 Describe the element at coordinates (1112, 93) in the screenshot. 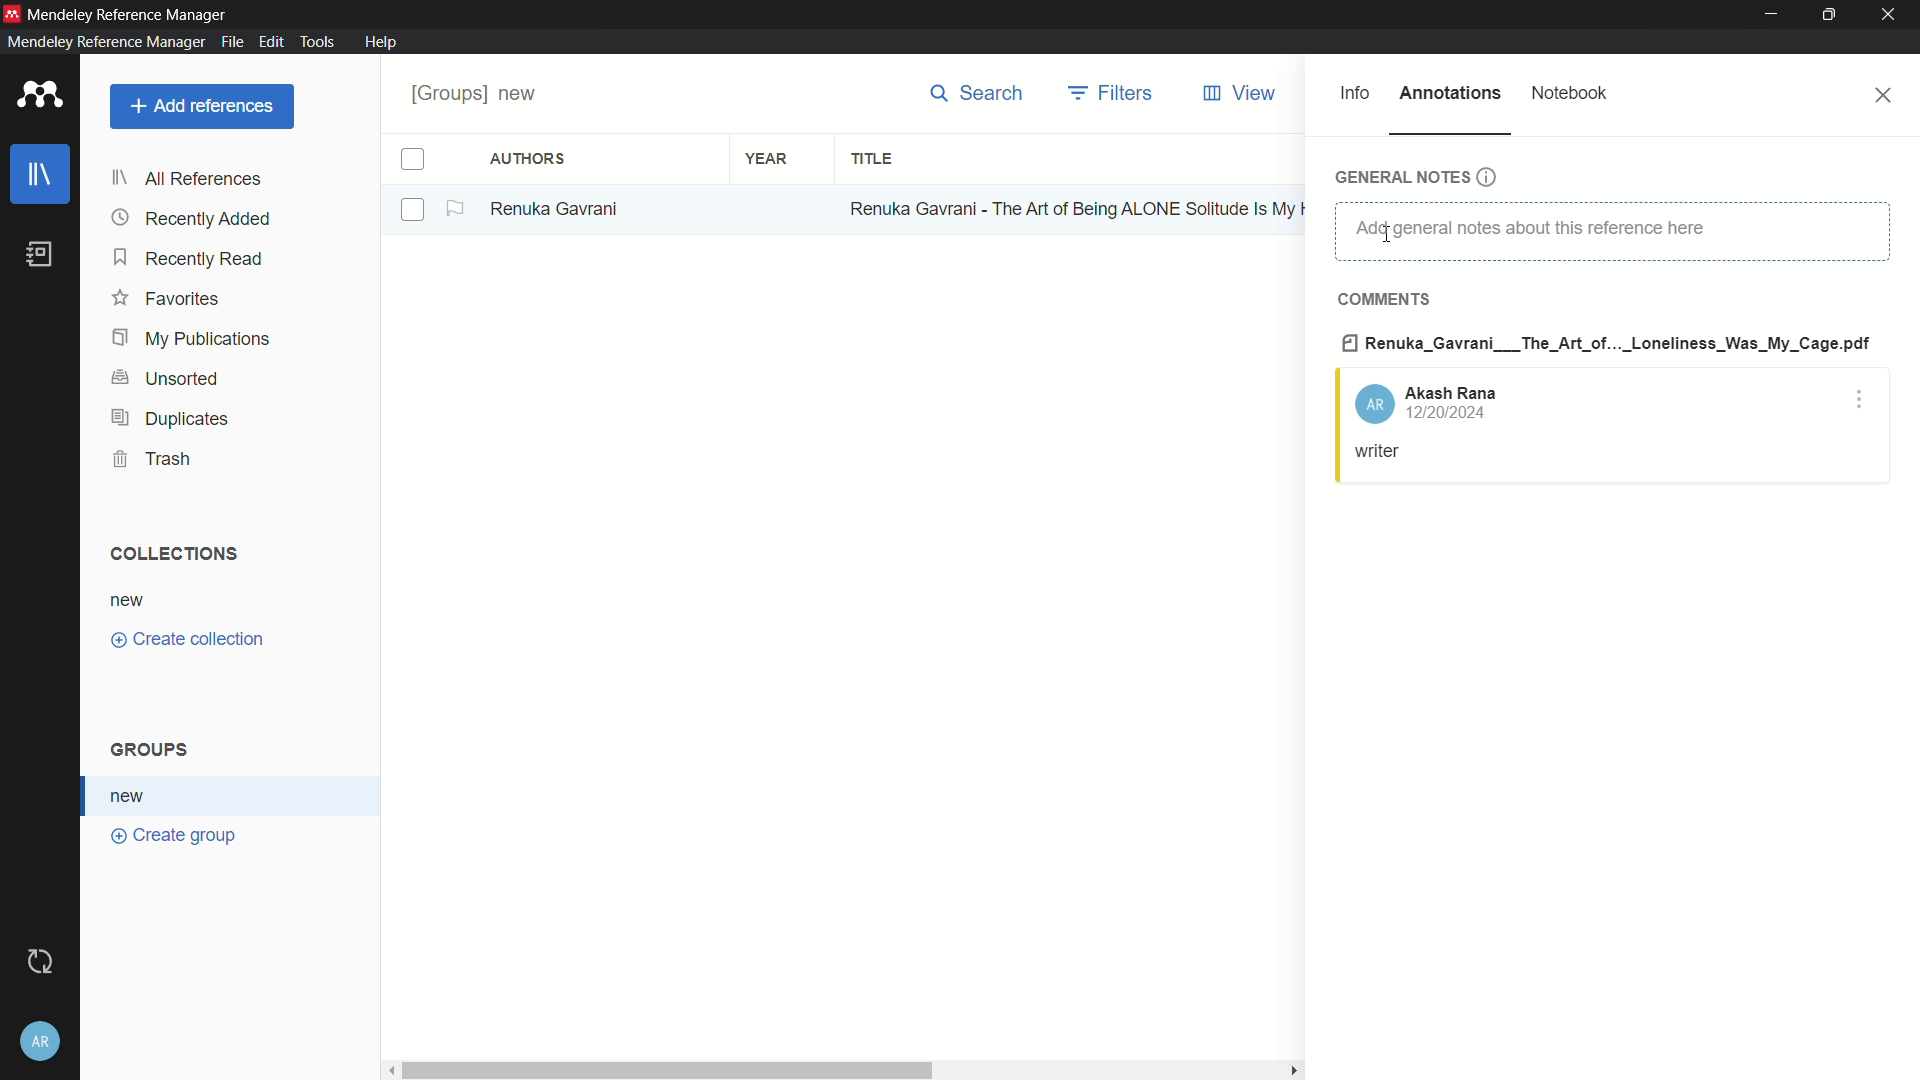

I see `filters` at that location.